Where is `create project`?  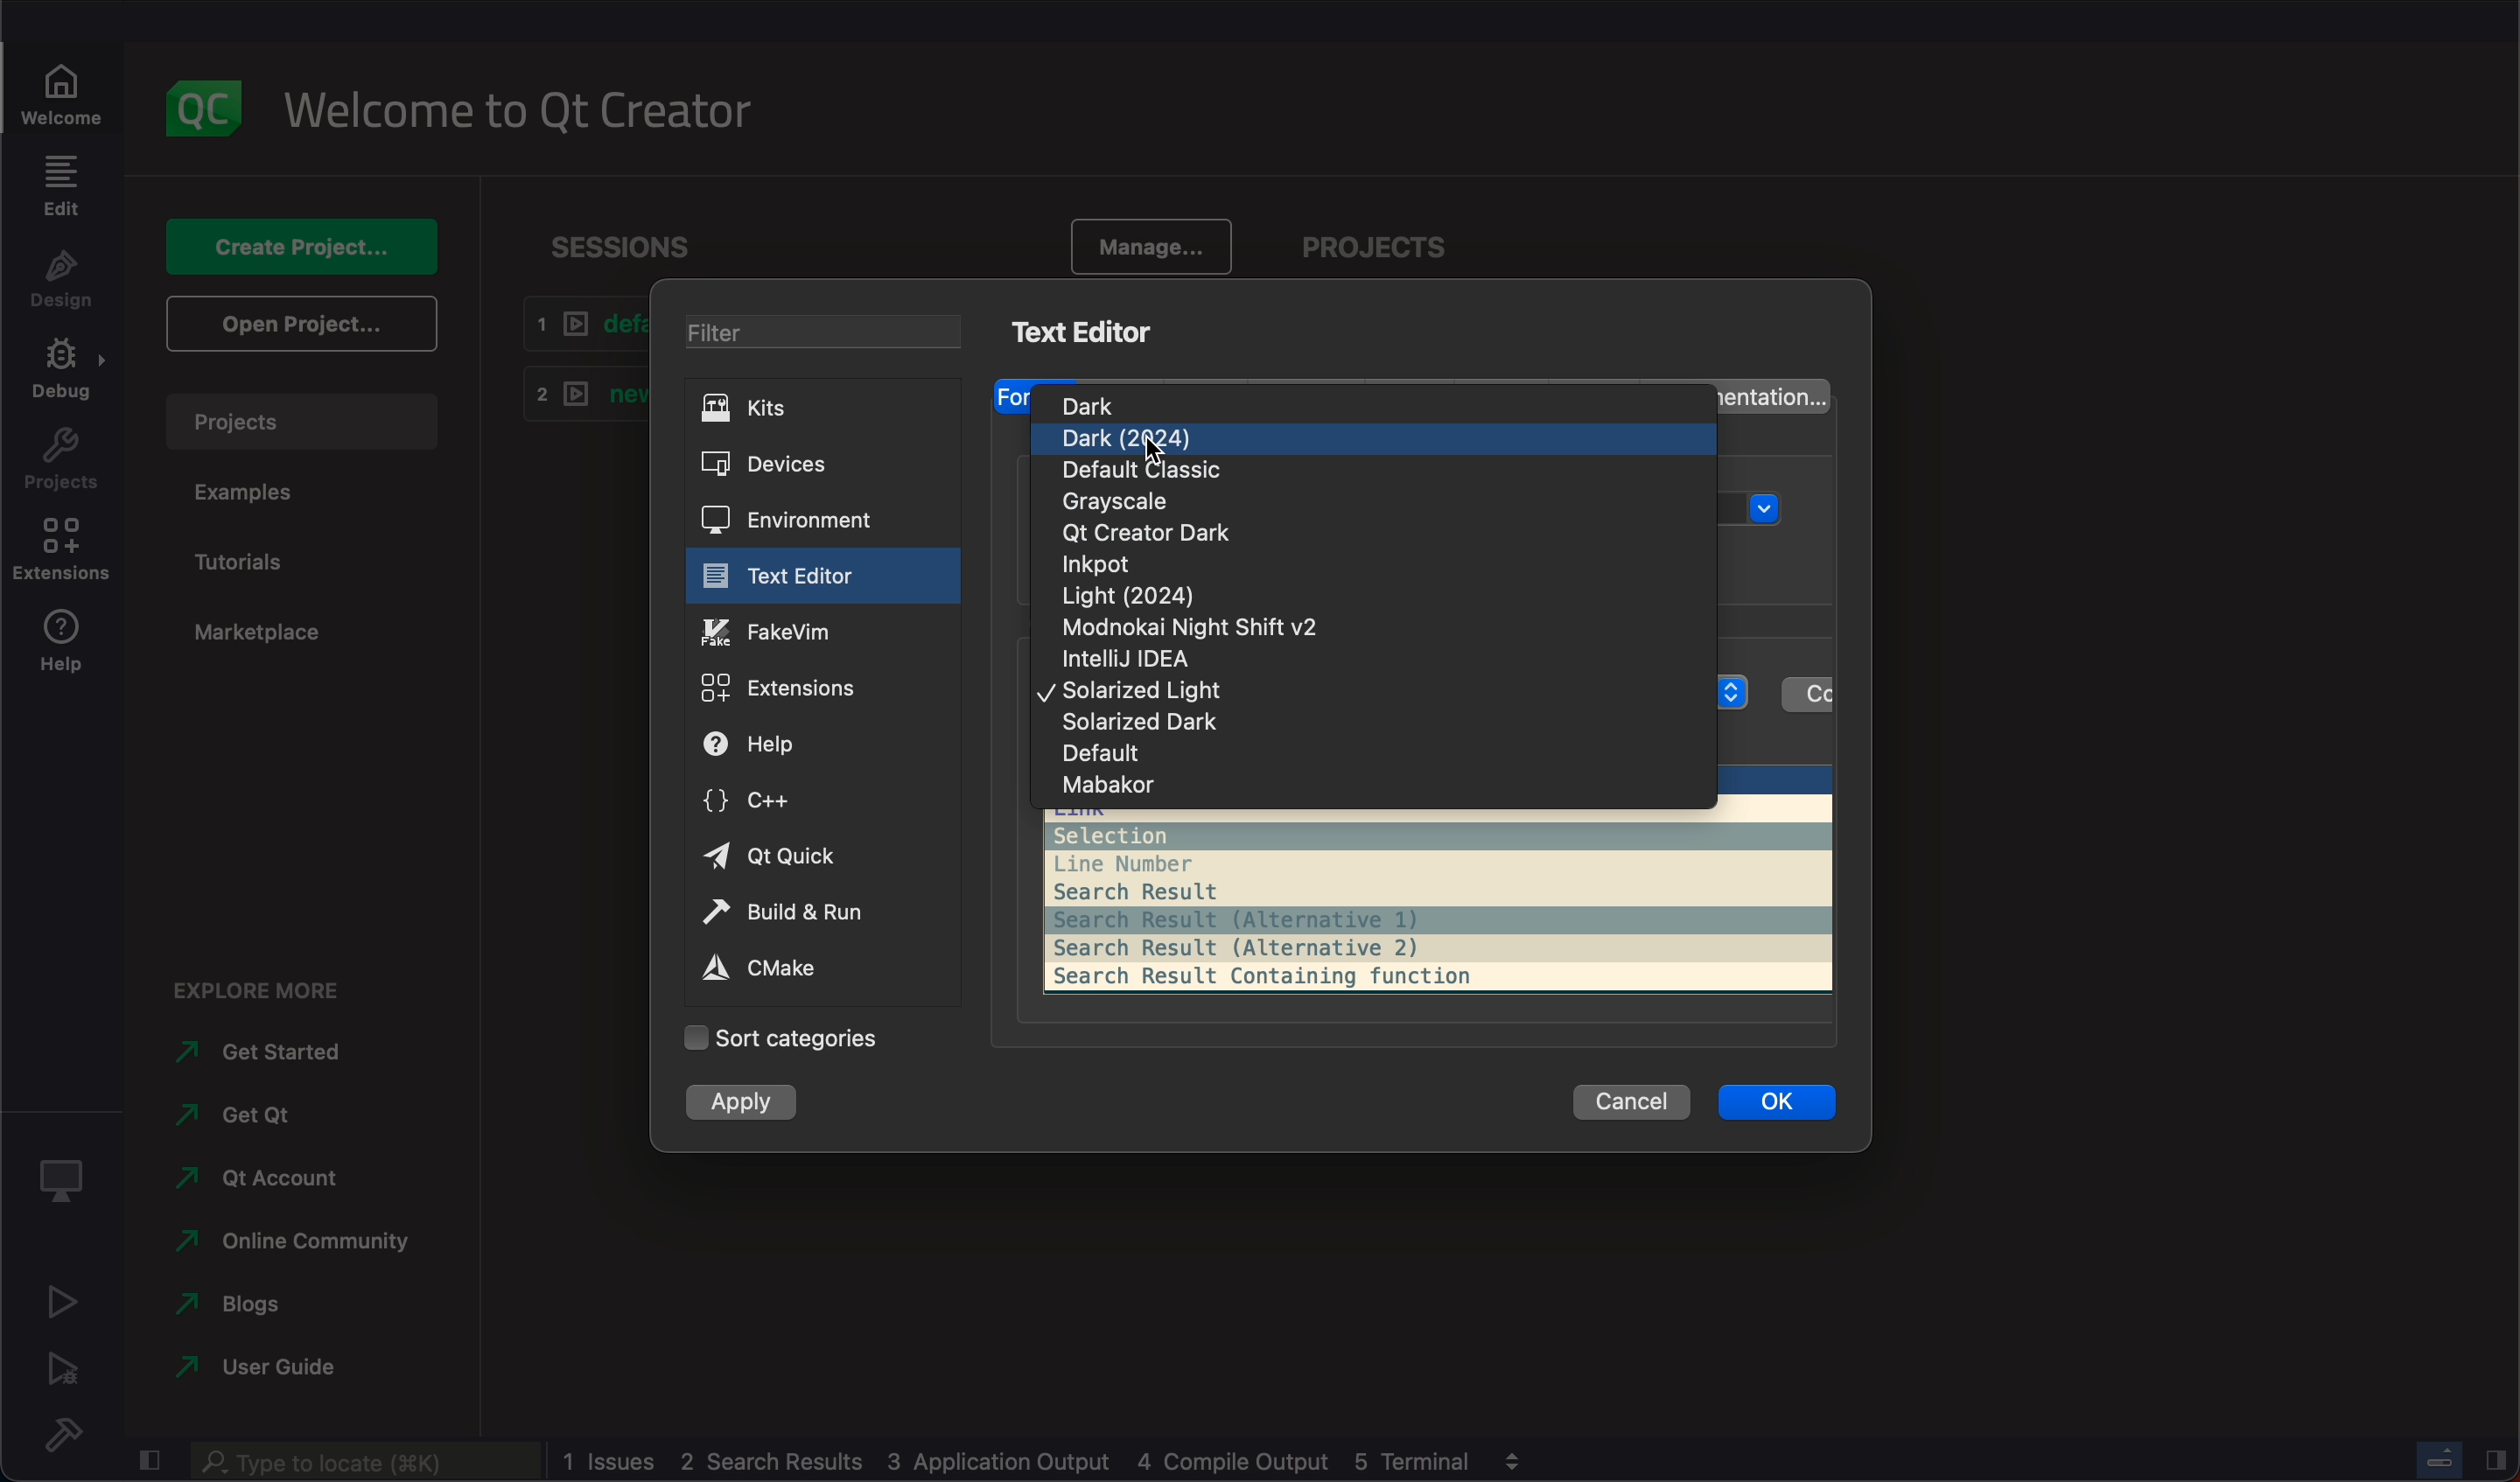 create project is located at coordinates (303, 245).